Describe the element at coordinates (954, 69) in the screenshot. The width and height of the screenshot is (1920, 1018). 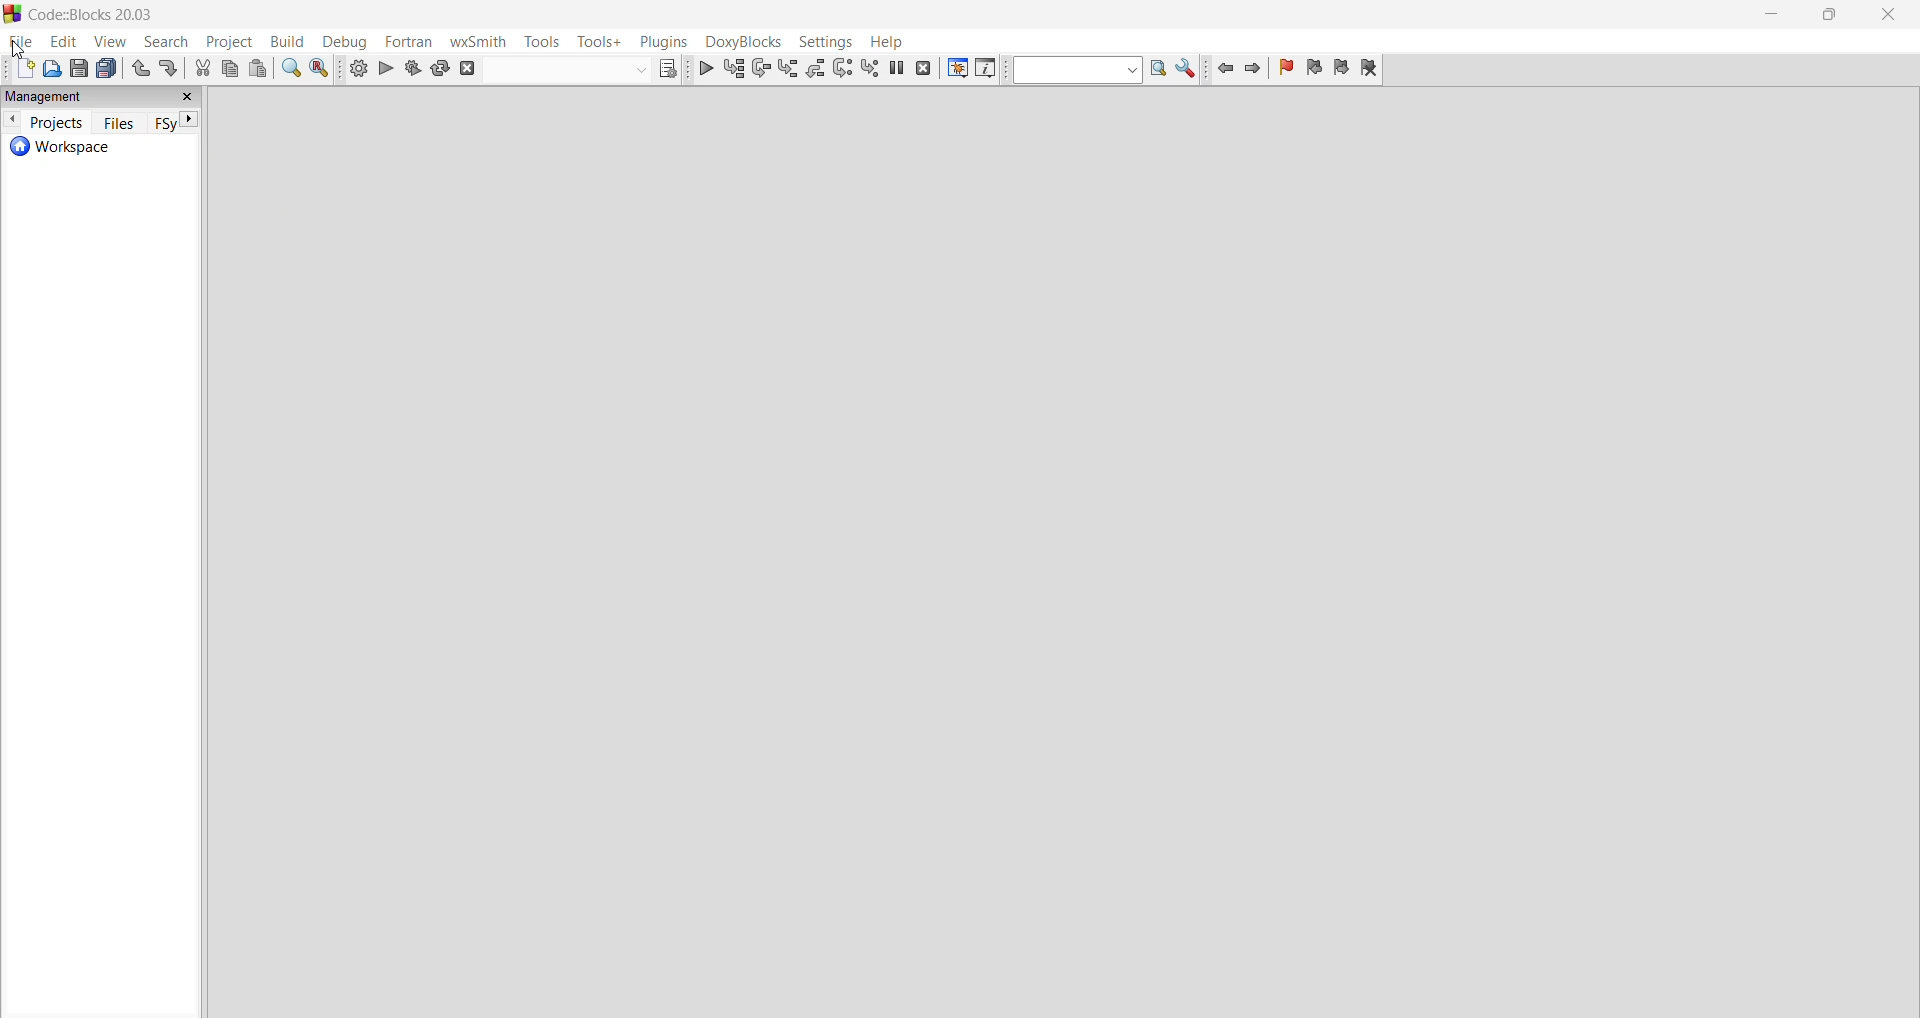
I see `debugging windows` at that location.